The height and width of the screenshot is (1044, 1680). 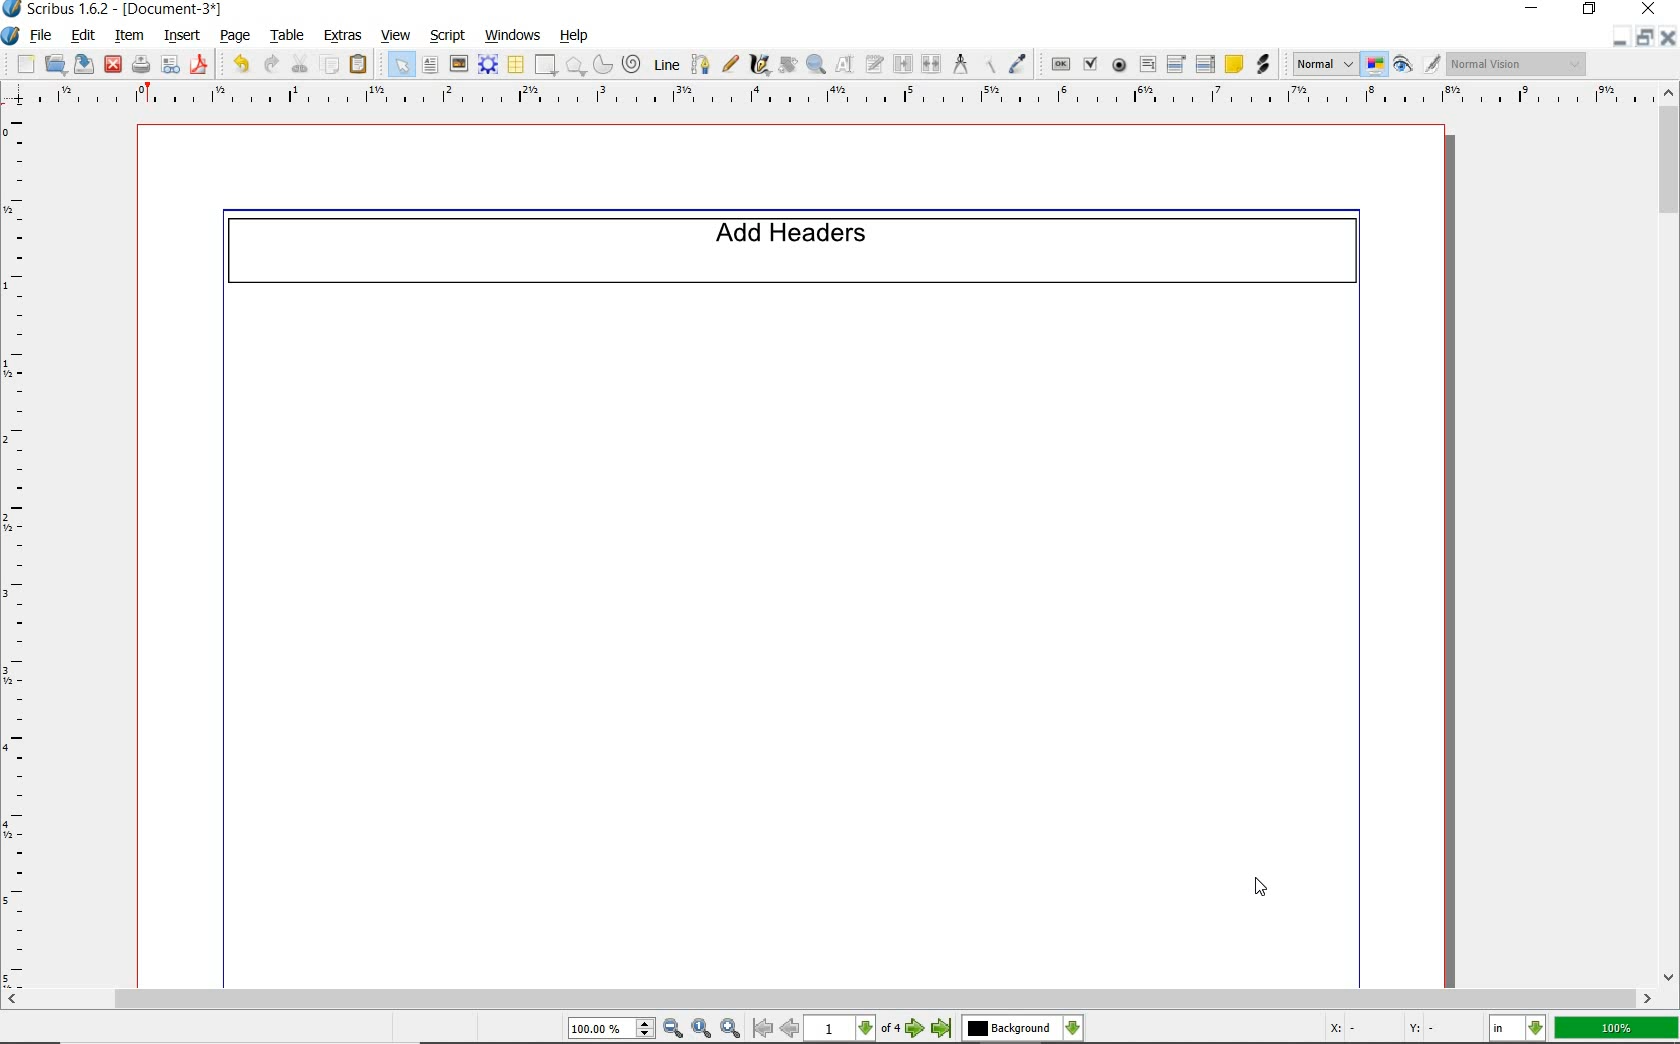 I want to click on zoom in or zoom out, so click(x=817, y=66).